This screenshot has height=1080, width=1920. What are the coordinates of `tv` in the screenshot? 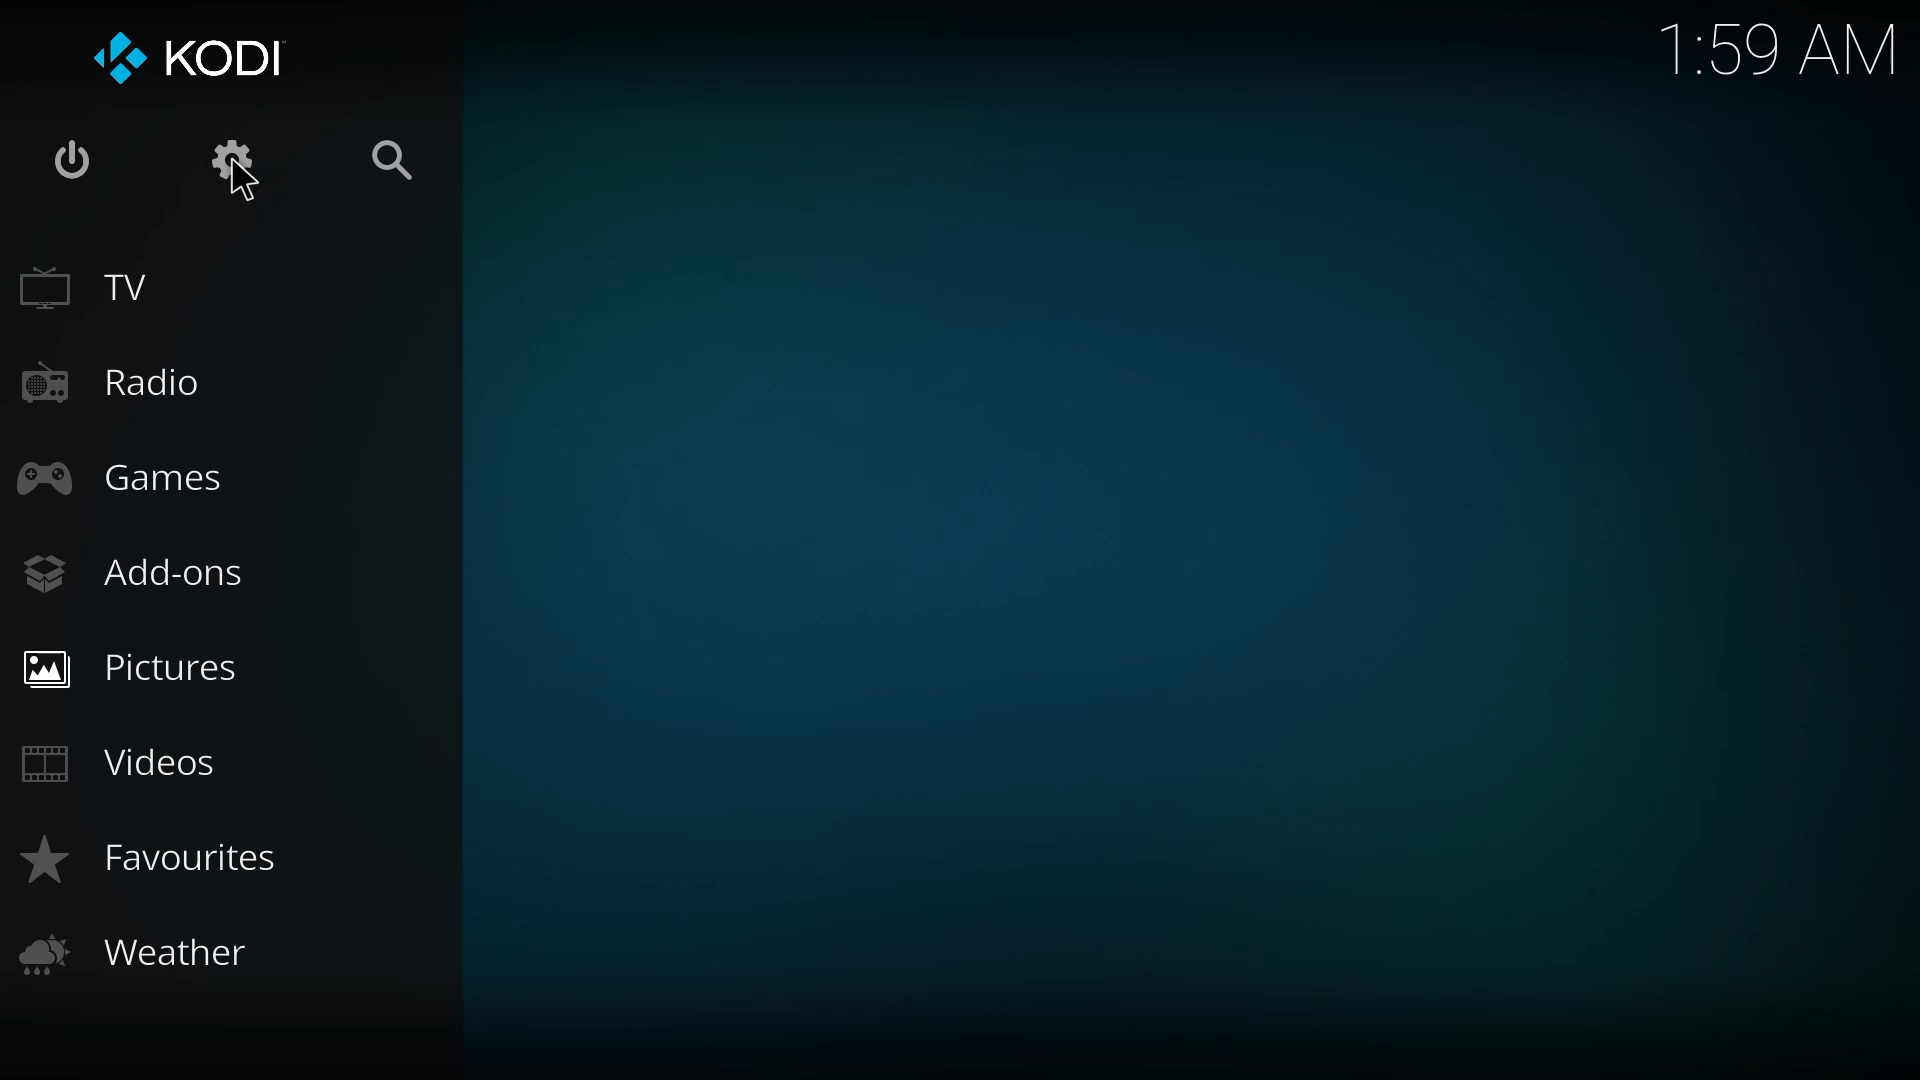 It's located at (104, 287).